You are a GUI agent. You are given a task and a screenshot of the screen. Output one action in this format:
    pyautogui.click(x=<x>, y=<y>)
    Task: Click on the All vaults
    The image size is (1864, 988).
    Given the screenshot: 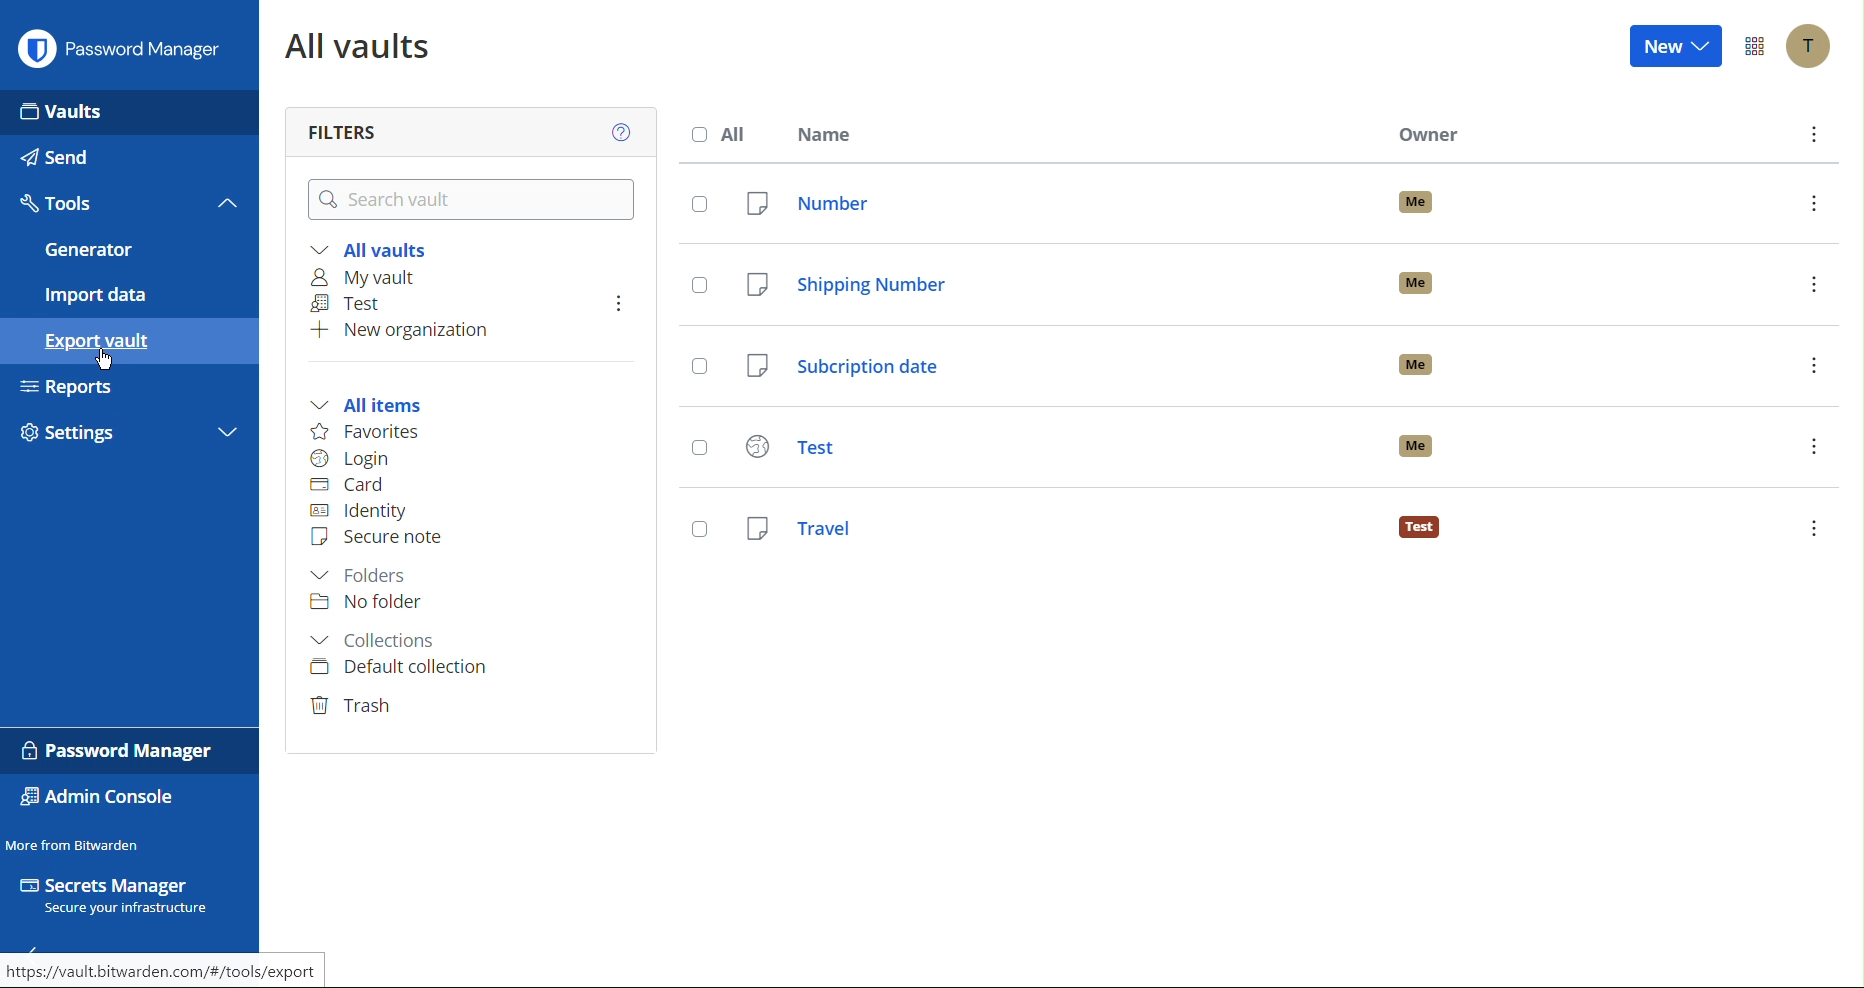 What is the action you would take?
    pyautogui.click(x=358, y=47)
    